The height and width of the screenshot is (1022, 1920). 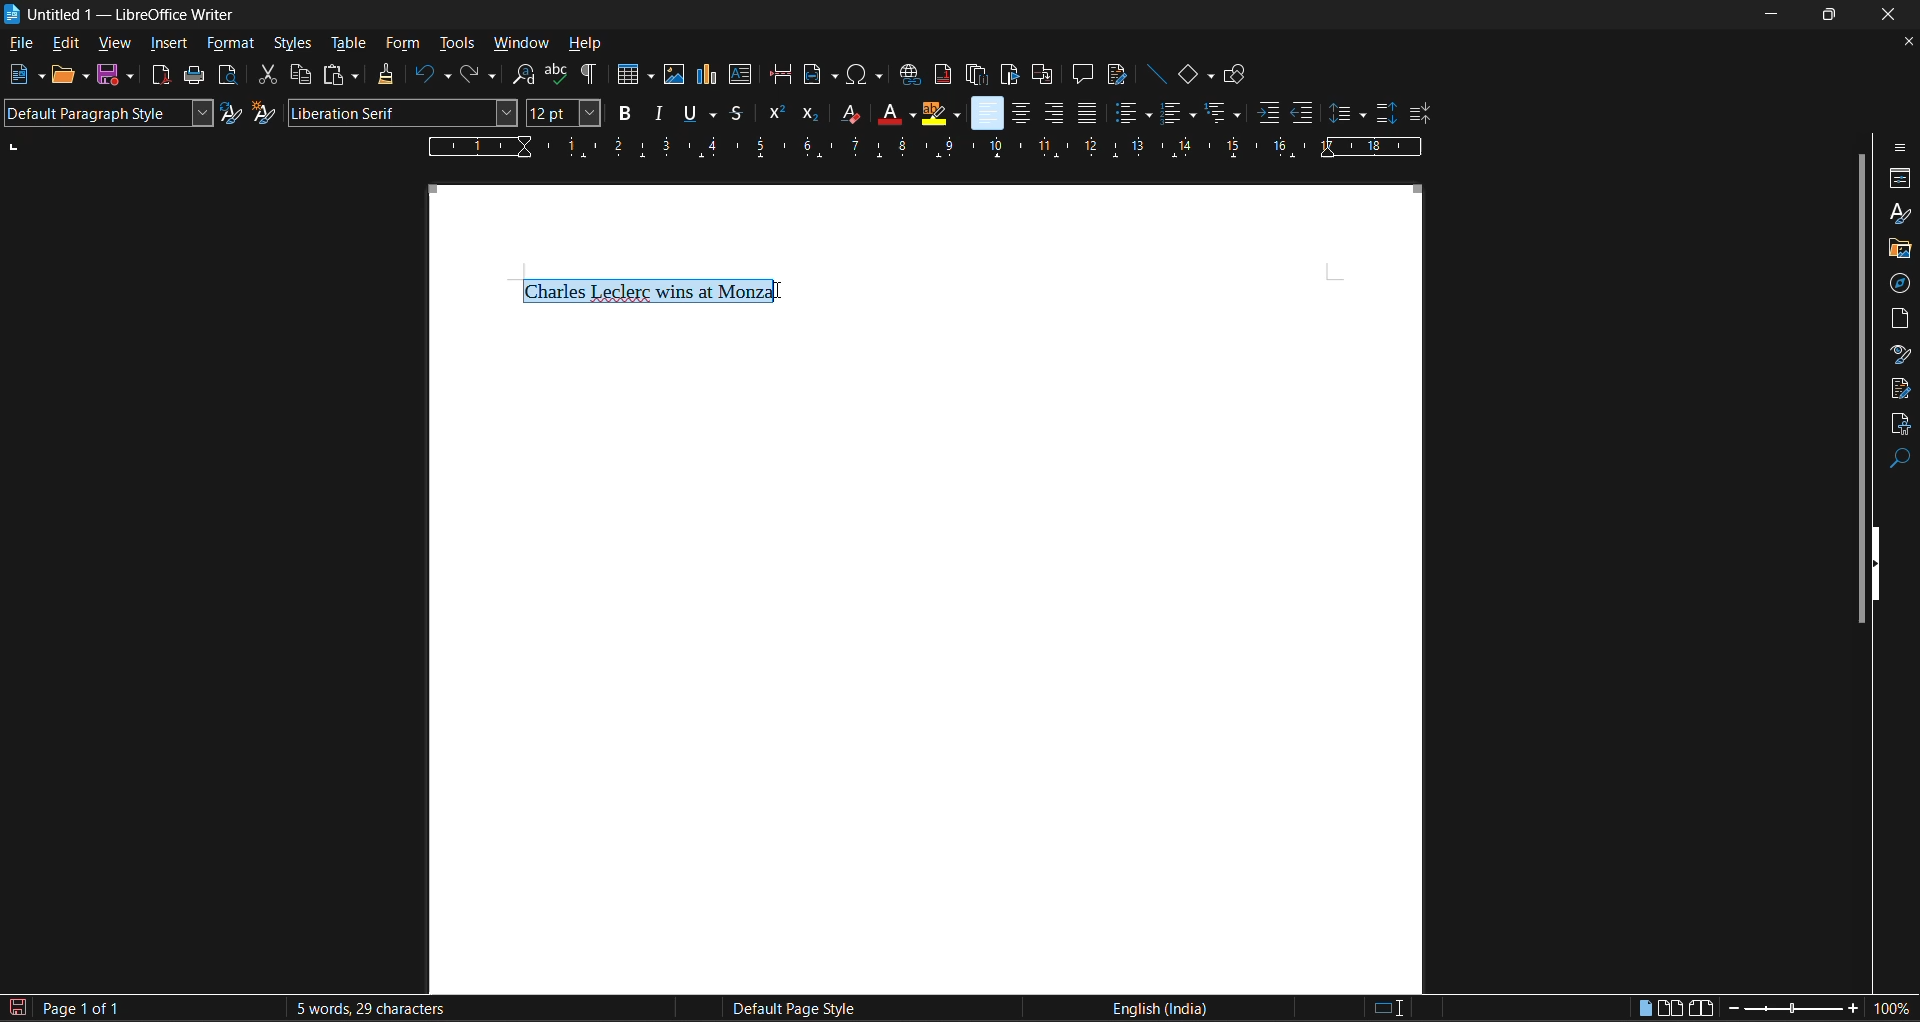 I want to click on zoom in, so click(x=1854, y=1009).